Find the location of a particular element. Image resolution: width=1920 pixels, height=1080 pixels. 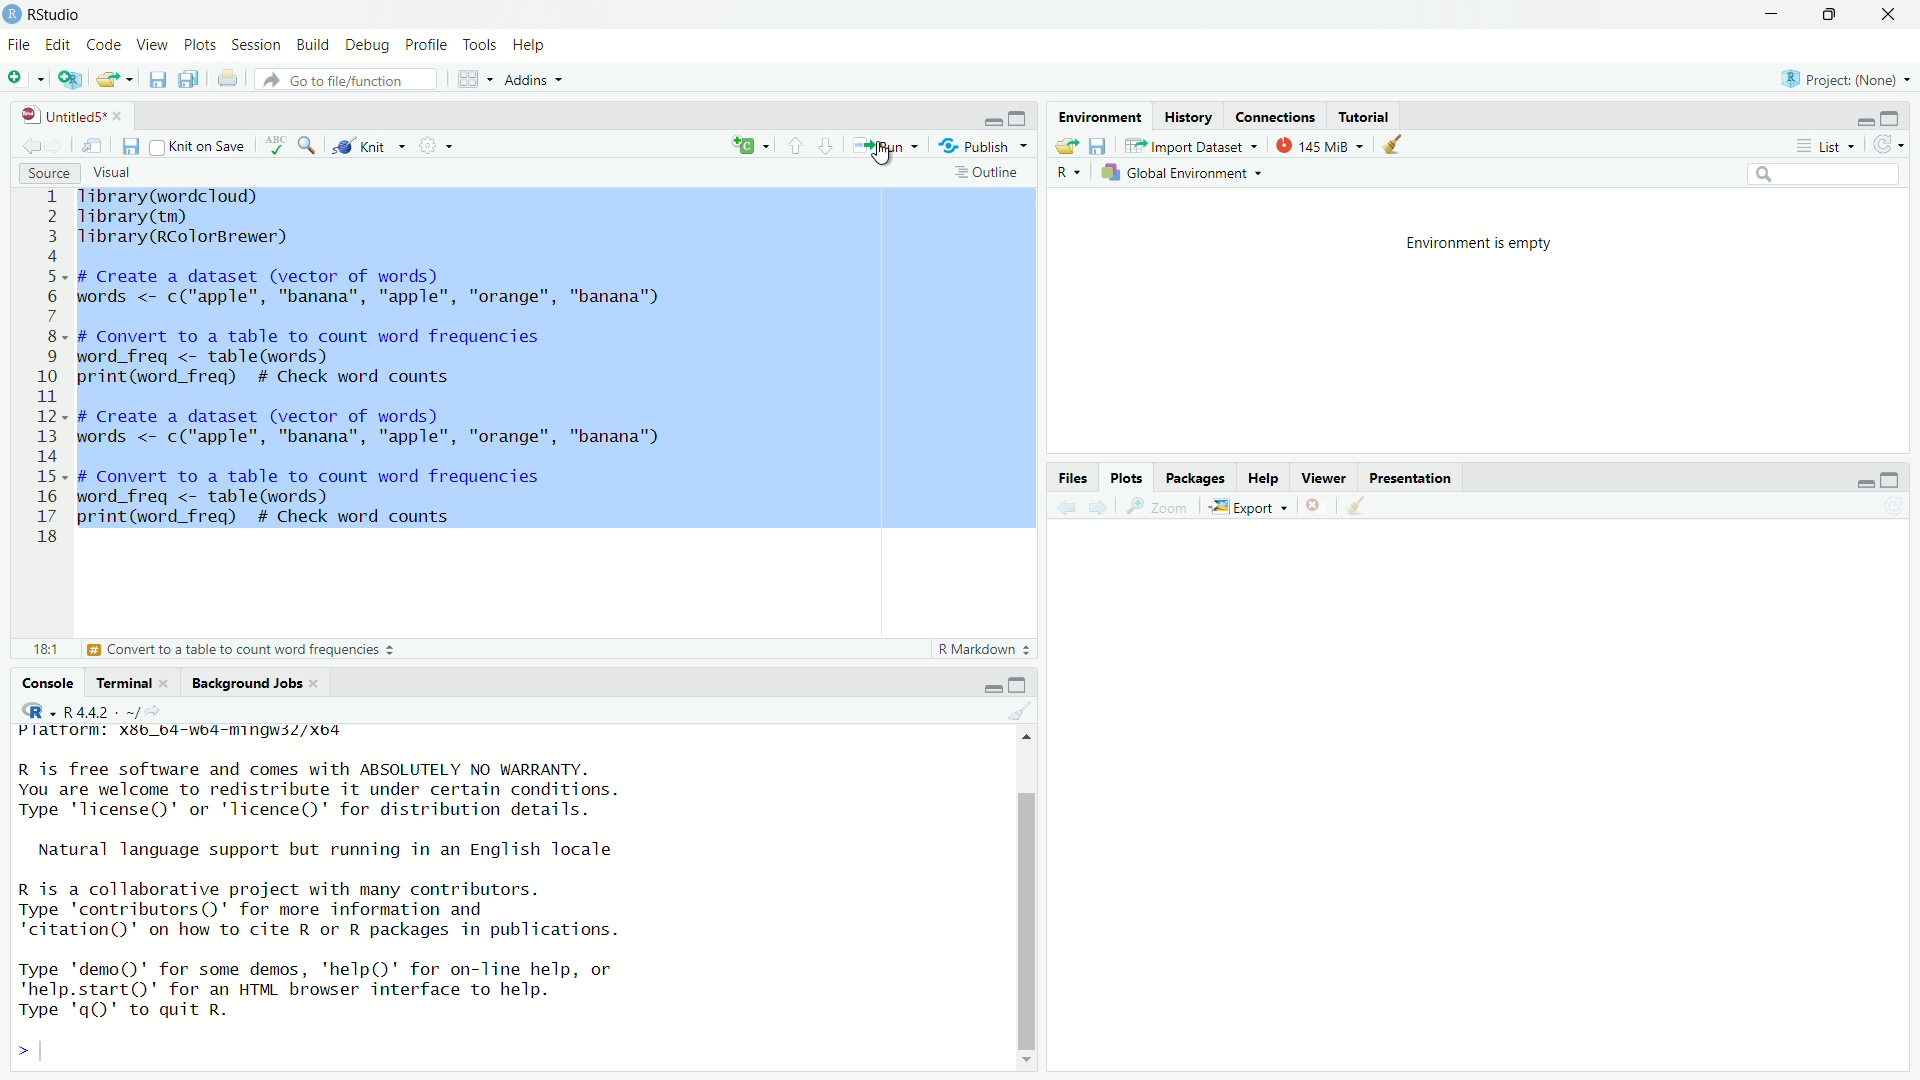

Tools is located at coordinates (479, 43).